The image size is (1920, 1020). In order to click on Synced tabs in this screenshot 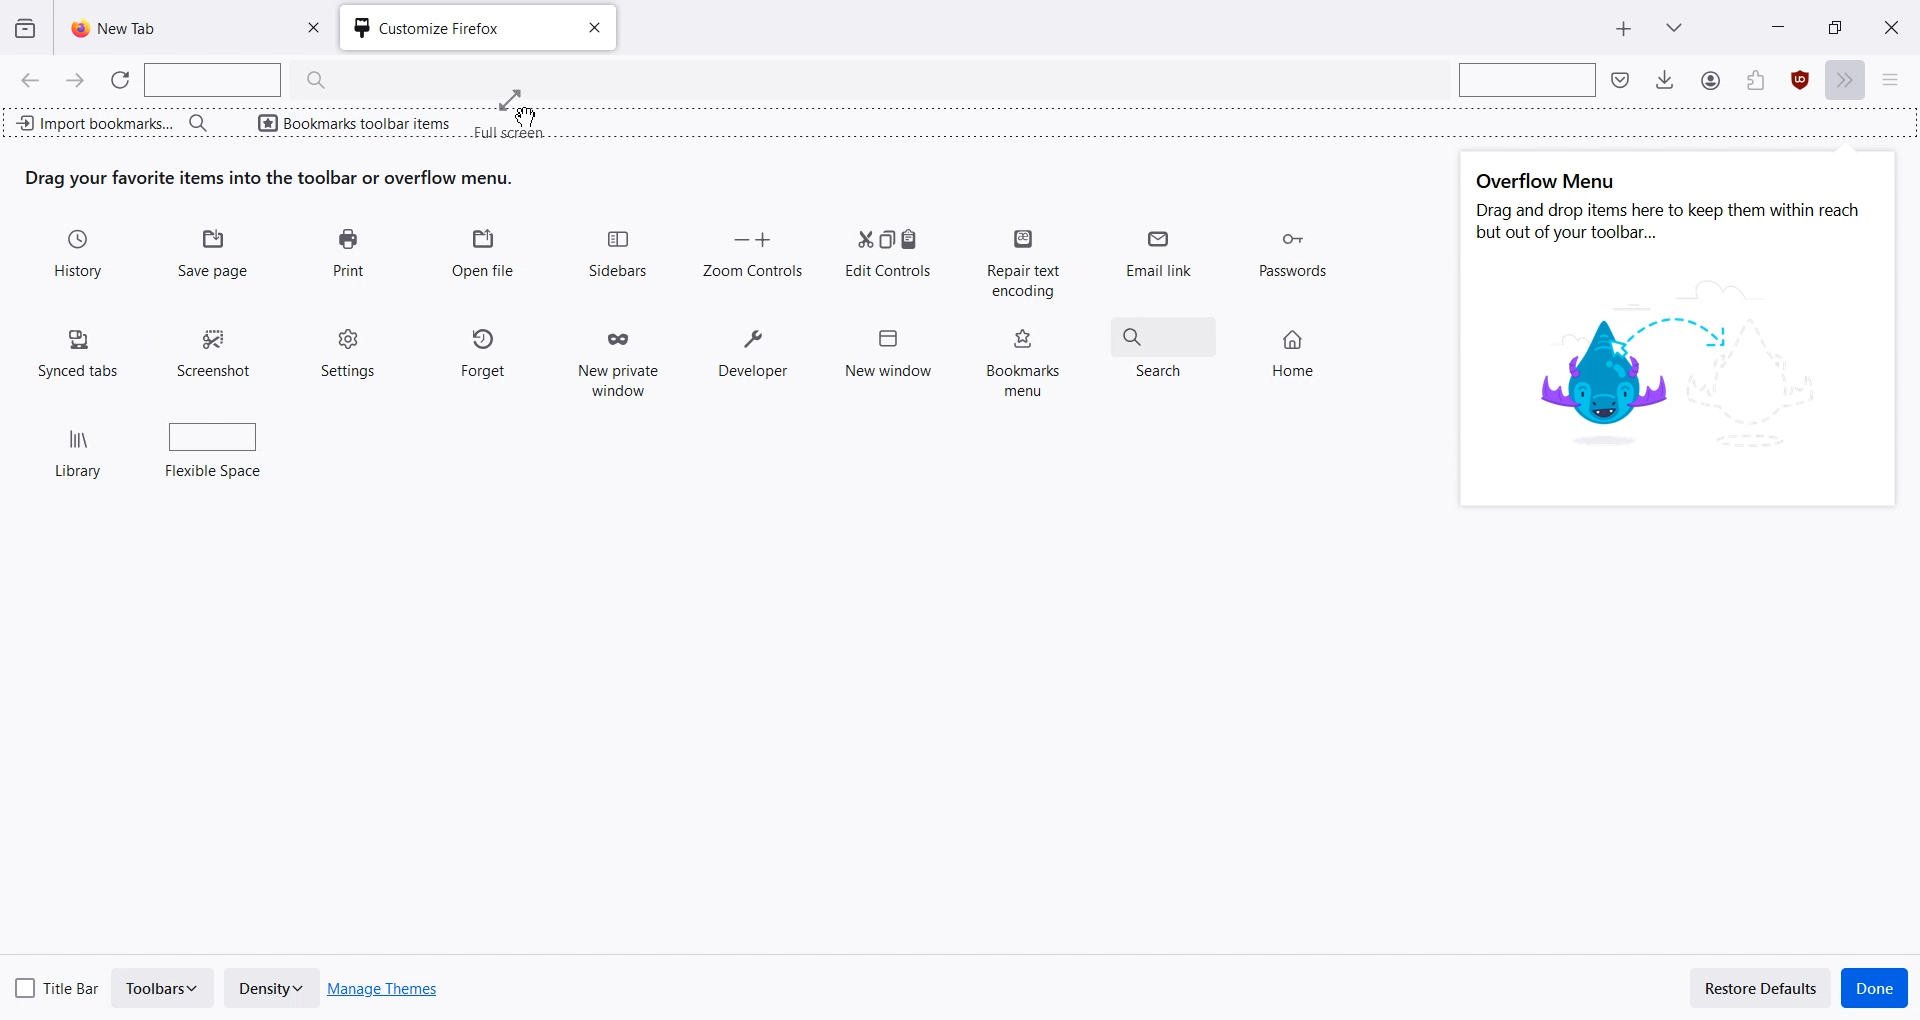, I will do `click(79, 350)`.